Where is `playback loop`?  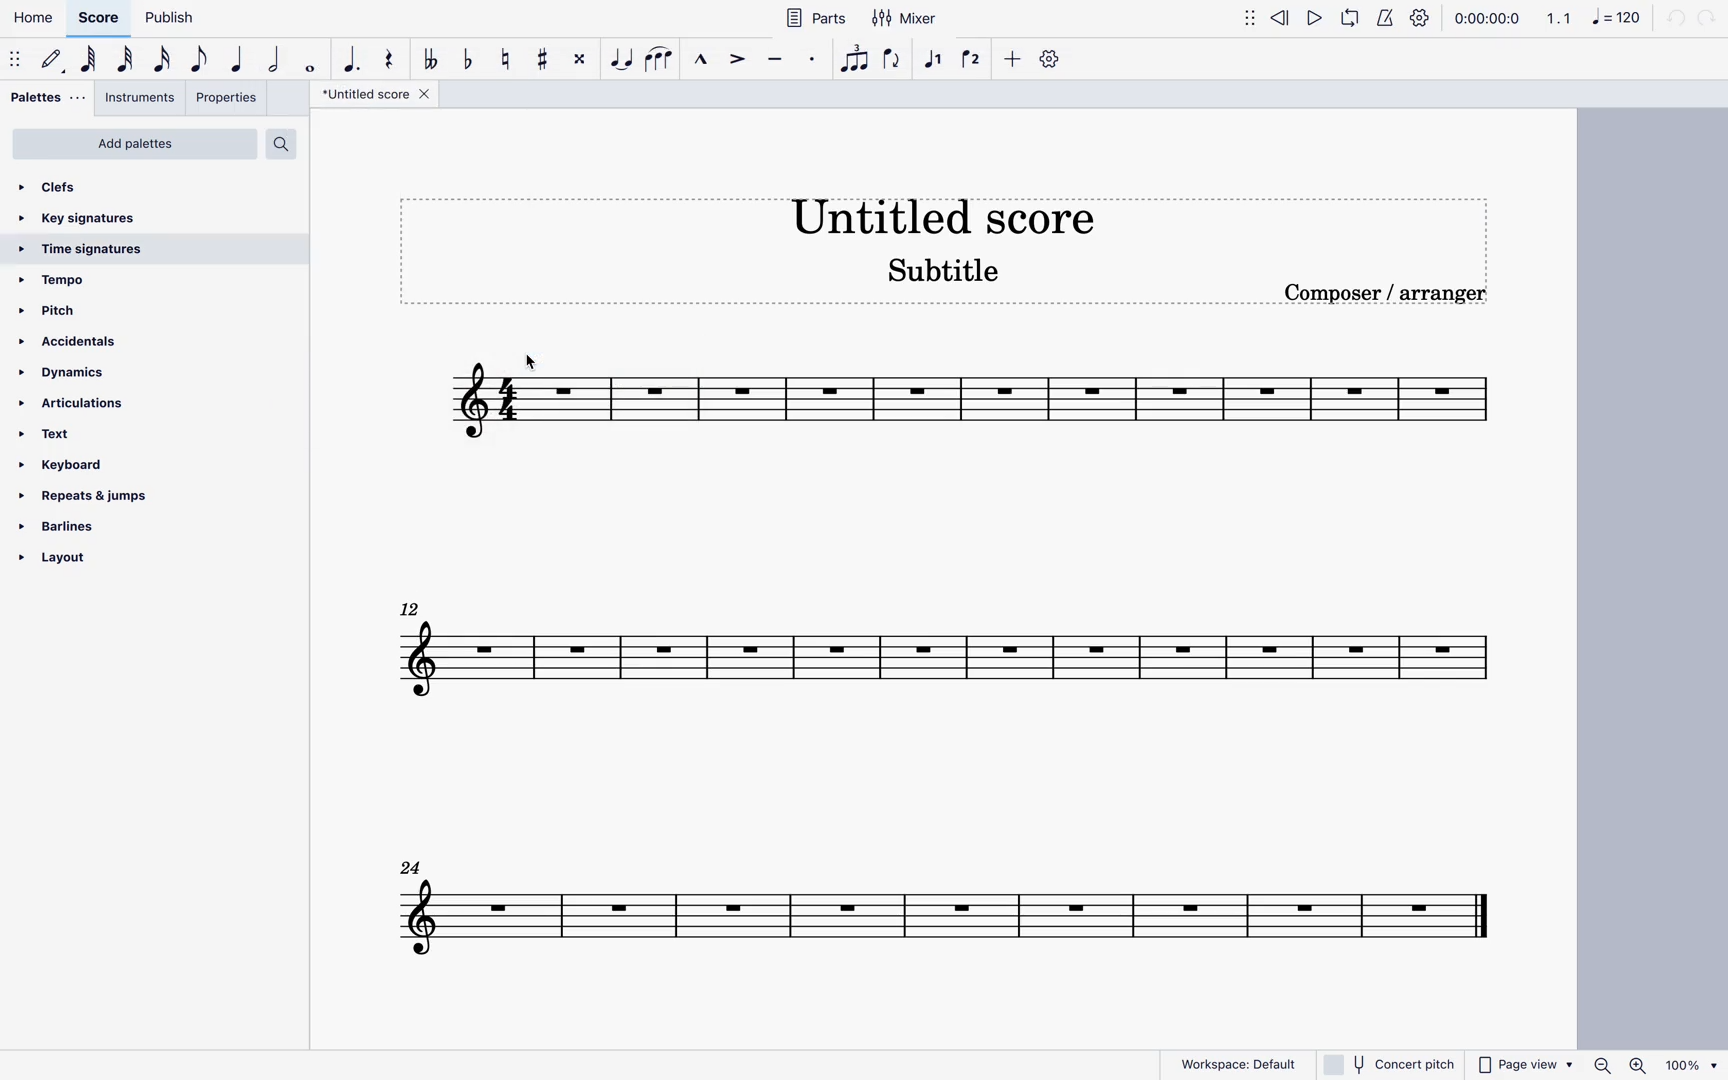 playback loop is located at coordinates (1347, 20).